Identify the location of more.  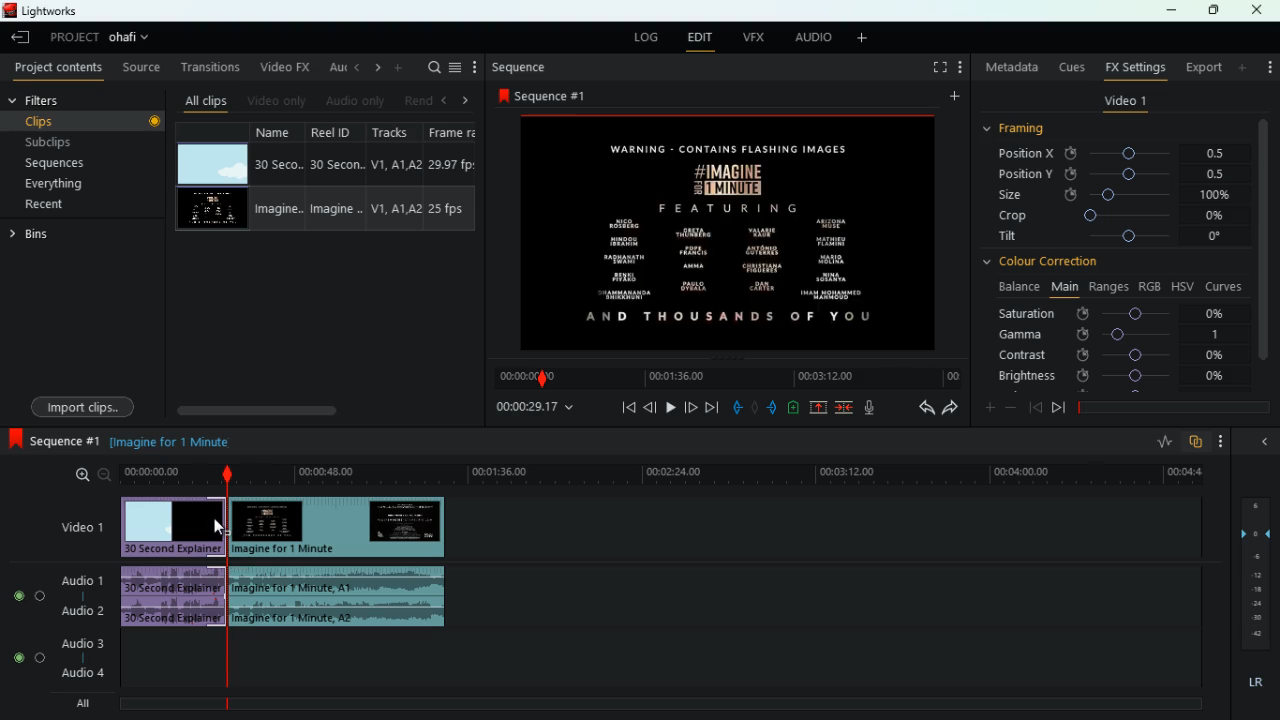
(952, 99).